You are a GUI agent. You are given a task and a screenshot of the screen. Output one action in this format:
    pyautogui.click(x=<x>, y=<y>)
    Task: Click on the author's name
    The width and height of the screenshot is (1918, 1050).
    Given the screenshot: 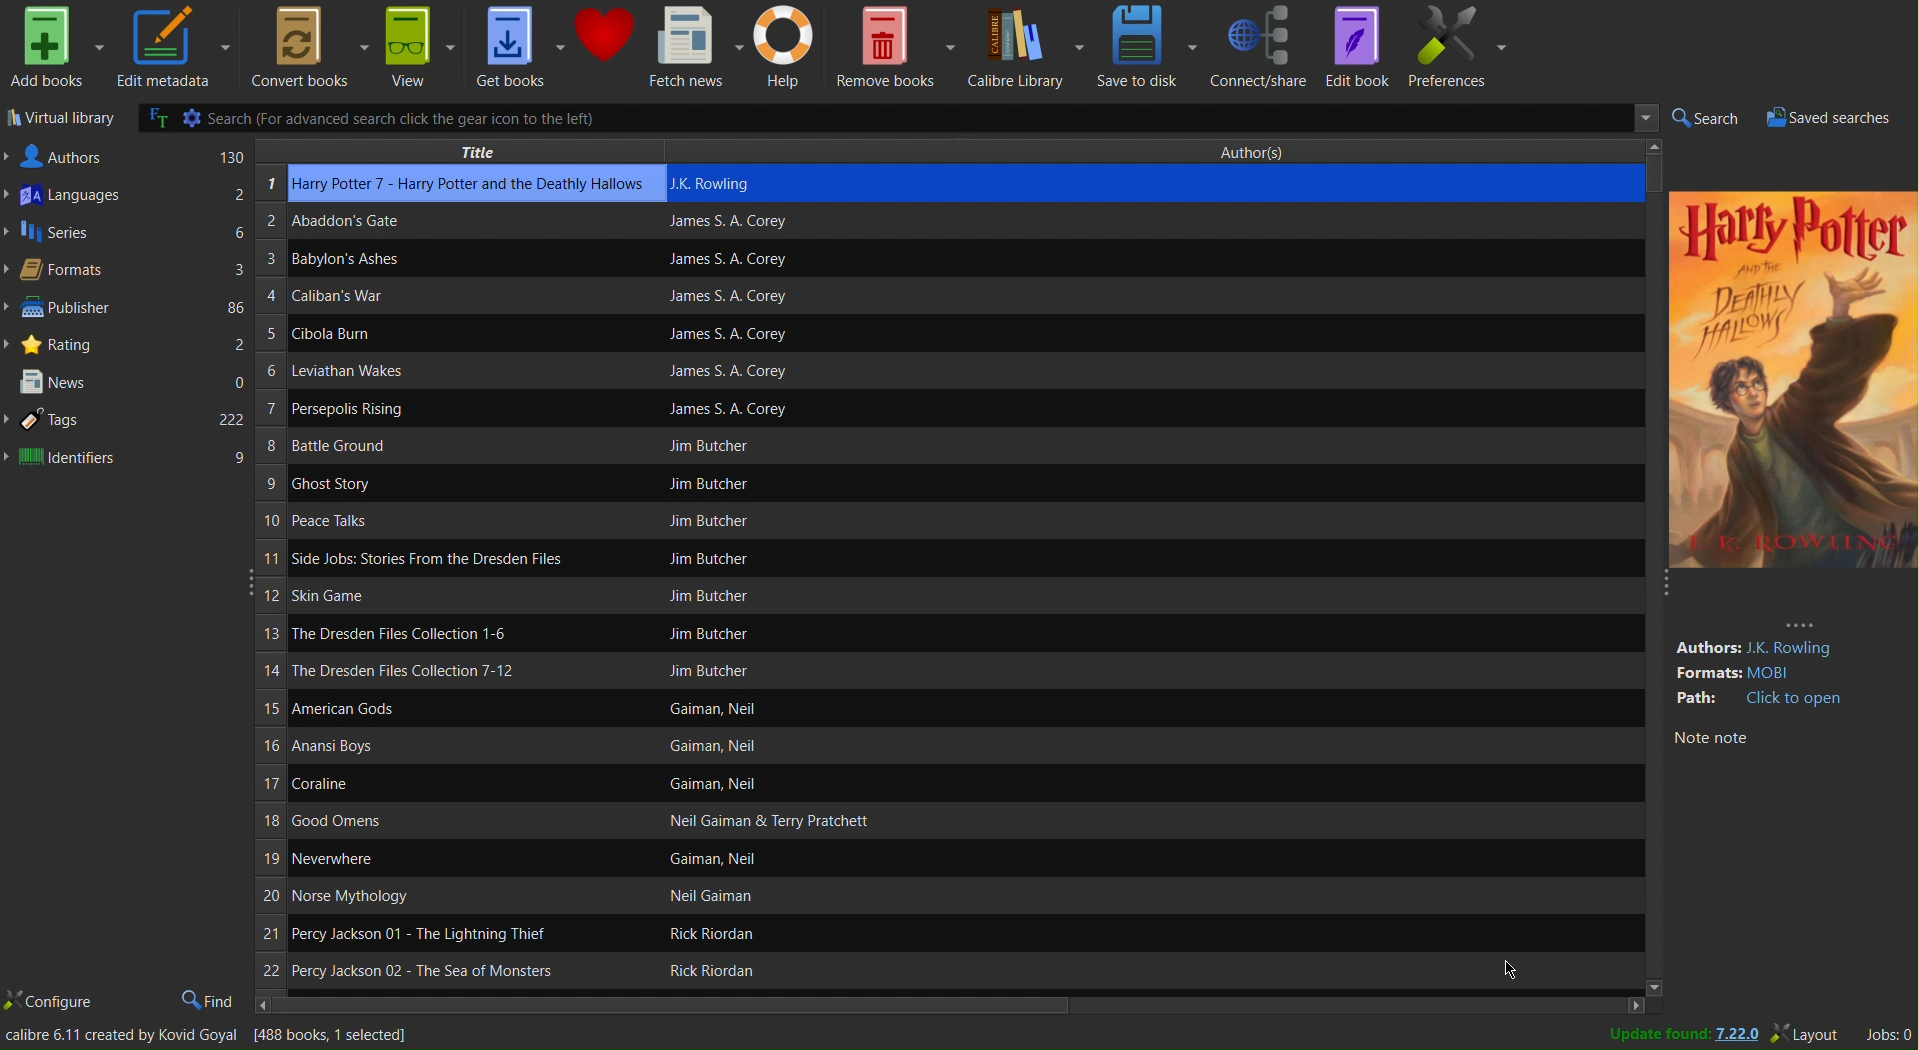 What is the action you would take?
    pyautogui.click(x=1127, y=224)
    